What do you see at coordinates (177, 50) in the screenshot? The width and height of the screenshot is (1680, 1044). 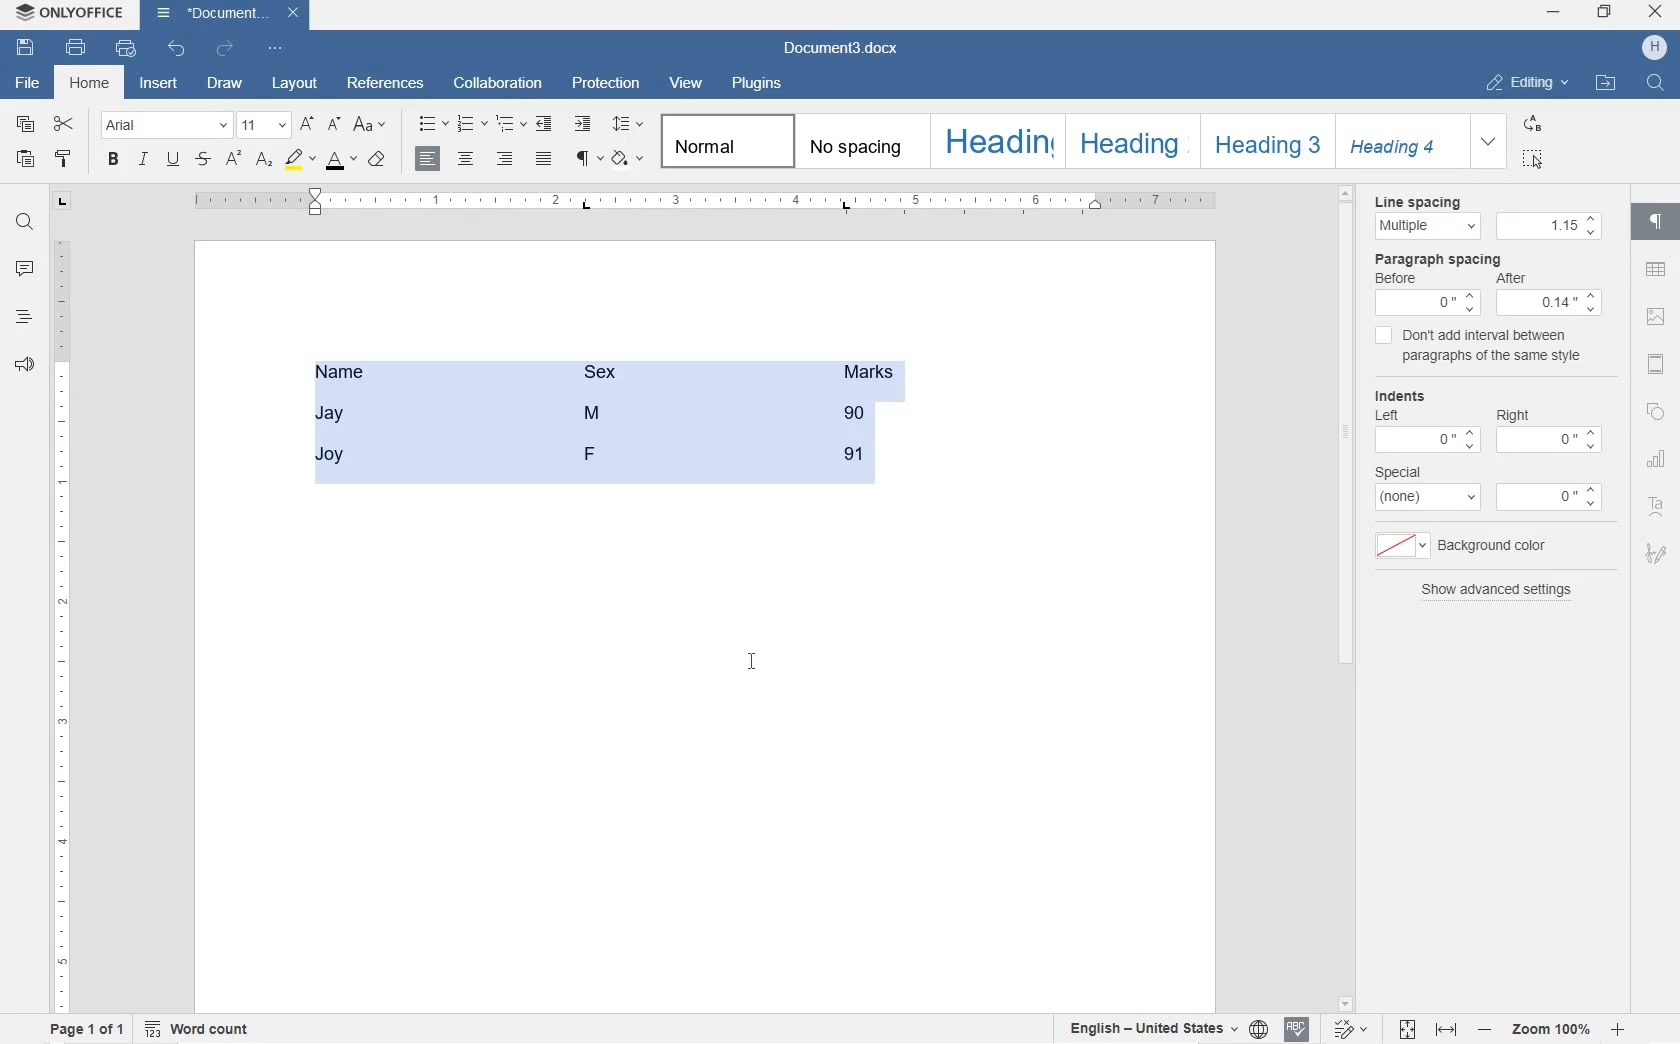 I see `UNDO` at bounding box center [177, 50].